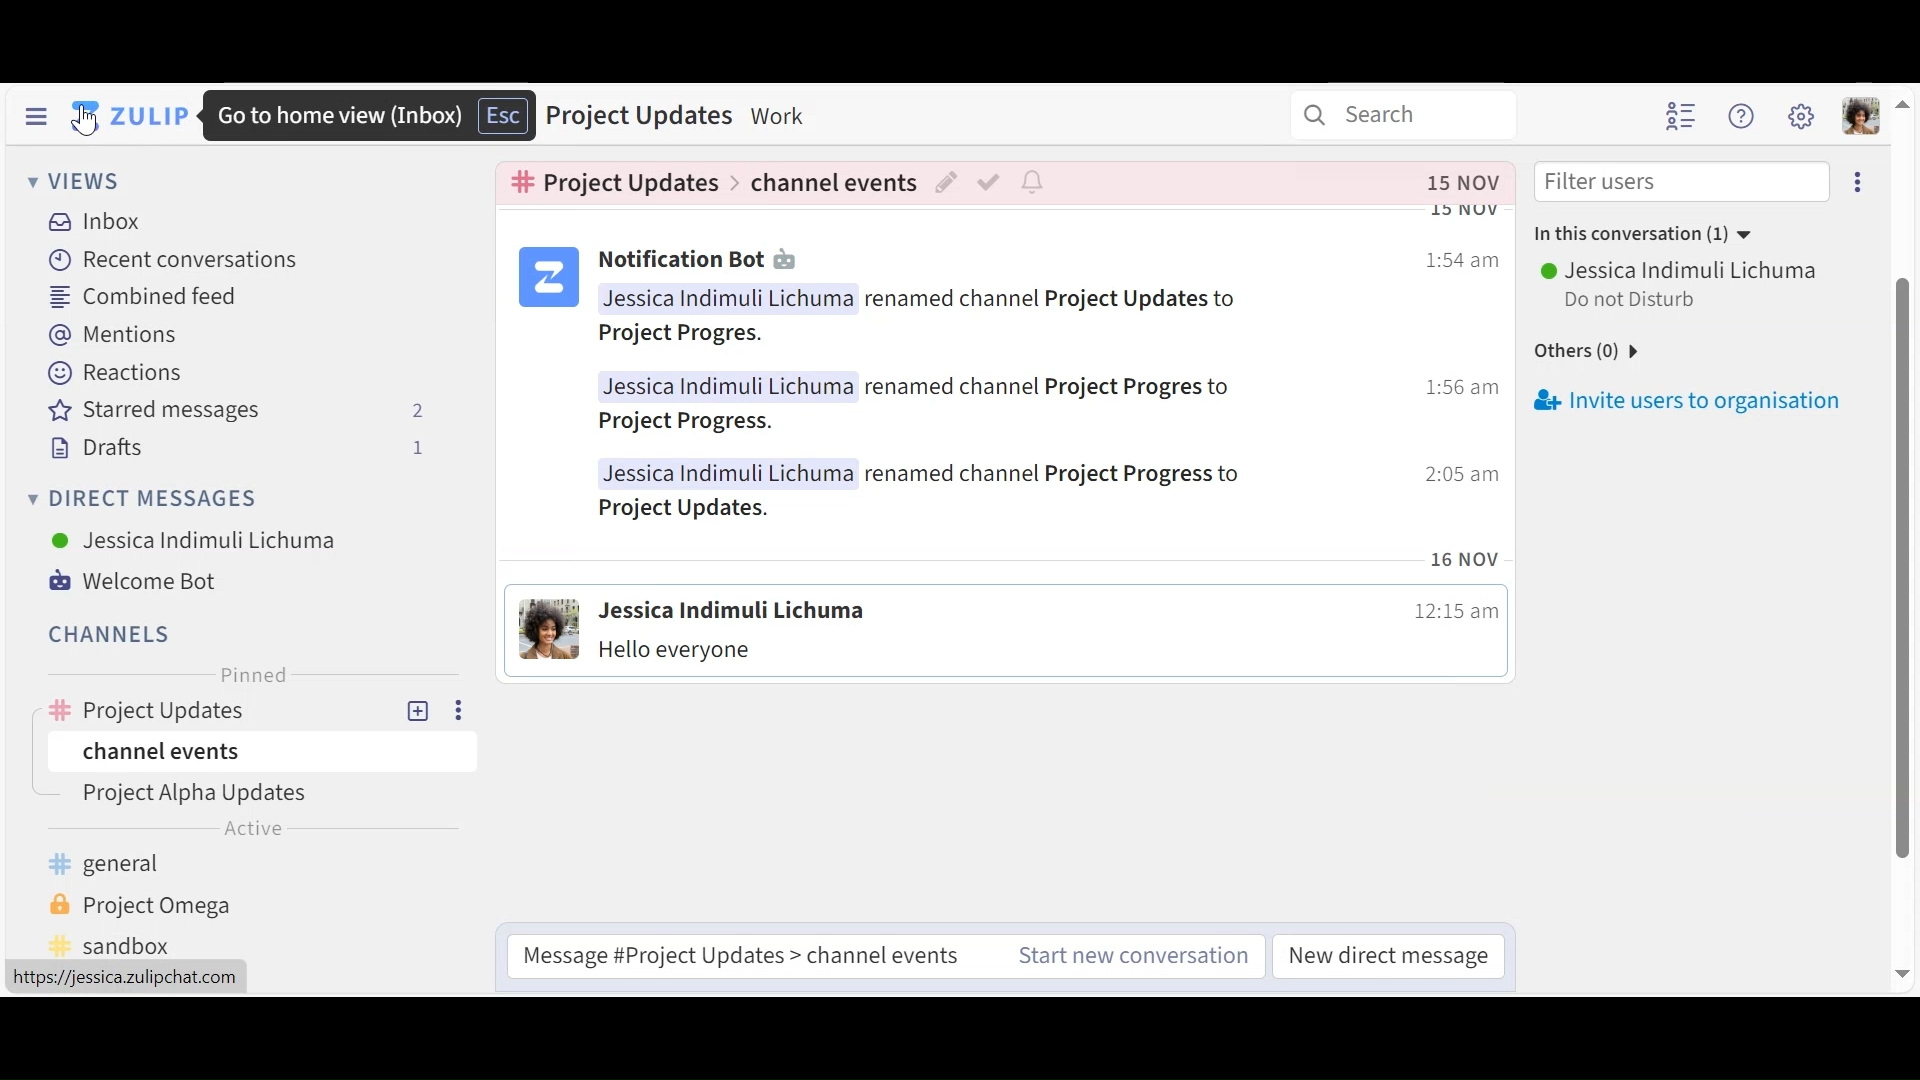 The height and width of the screenshot is (1080, 1920). What do you see at coordinates (1859, 182) in the screenshot?
I see `ellipsis` at bounding box center [1859, 182].